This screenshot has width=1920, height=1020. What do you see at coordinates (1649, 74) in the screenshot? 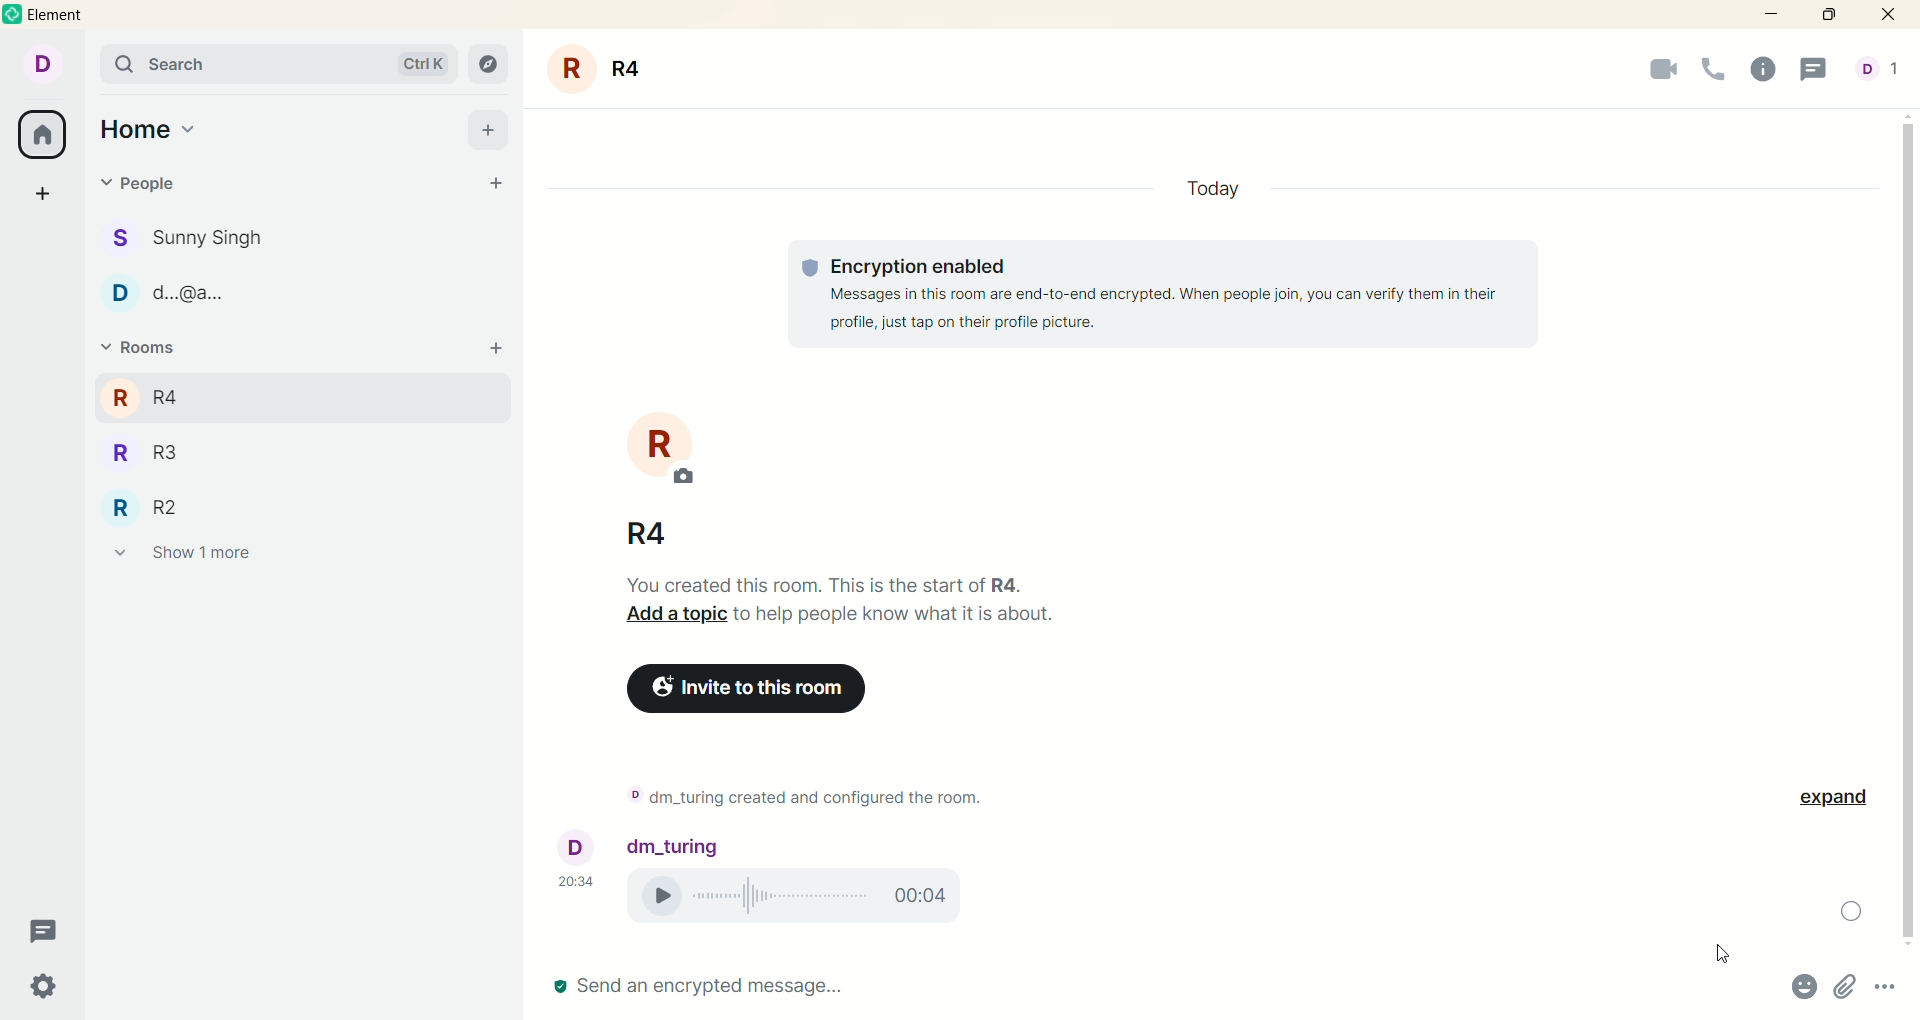
I see `video call` at bounding box center [1649, 74].